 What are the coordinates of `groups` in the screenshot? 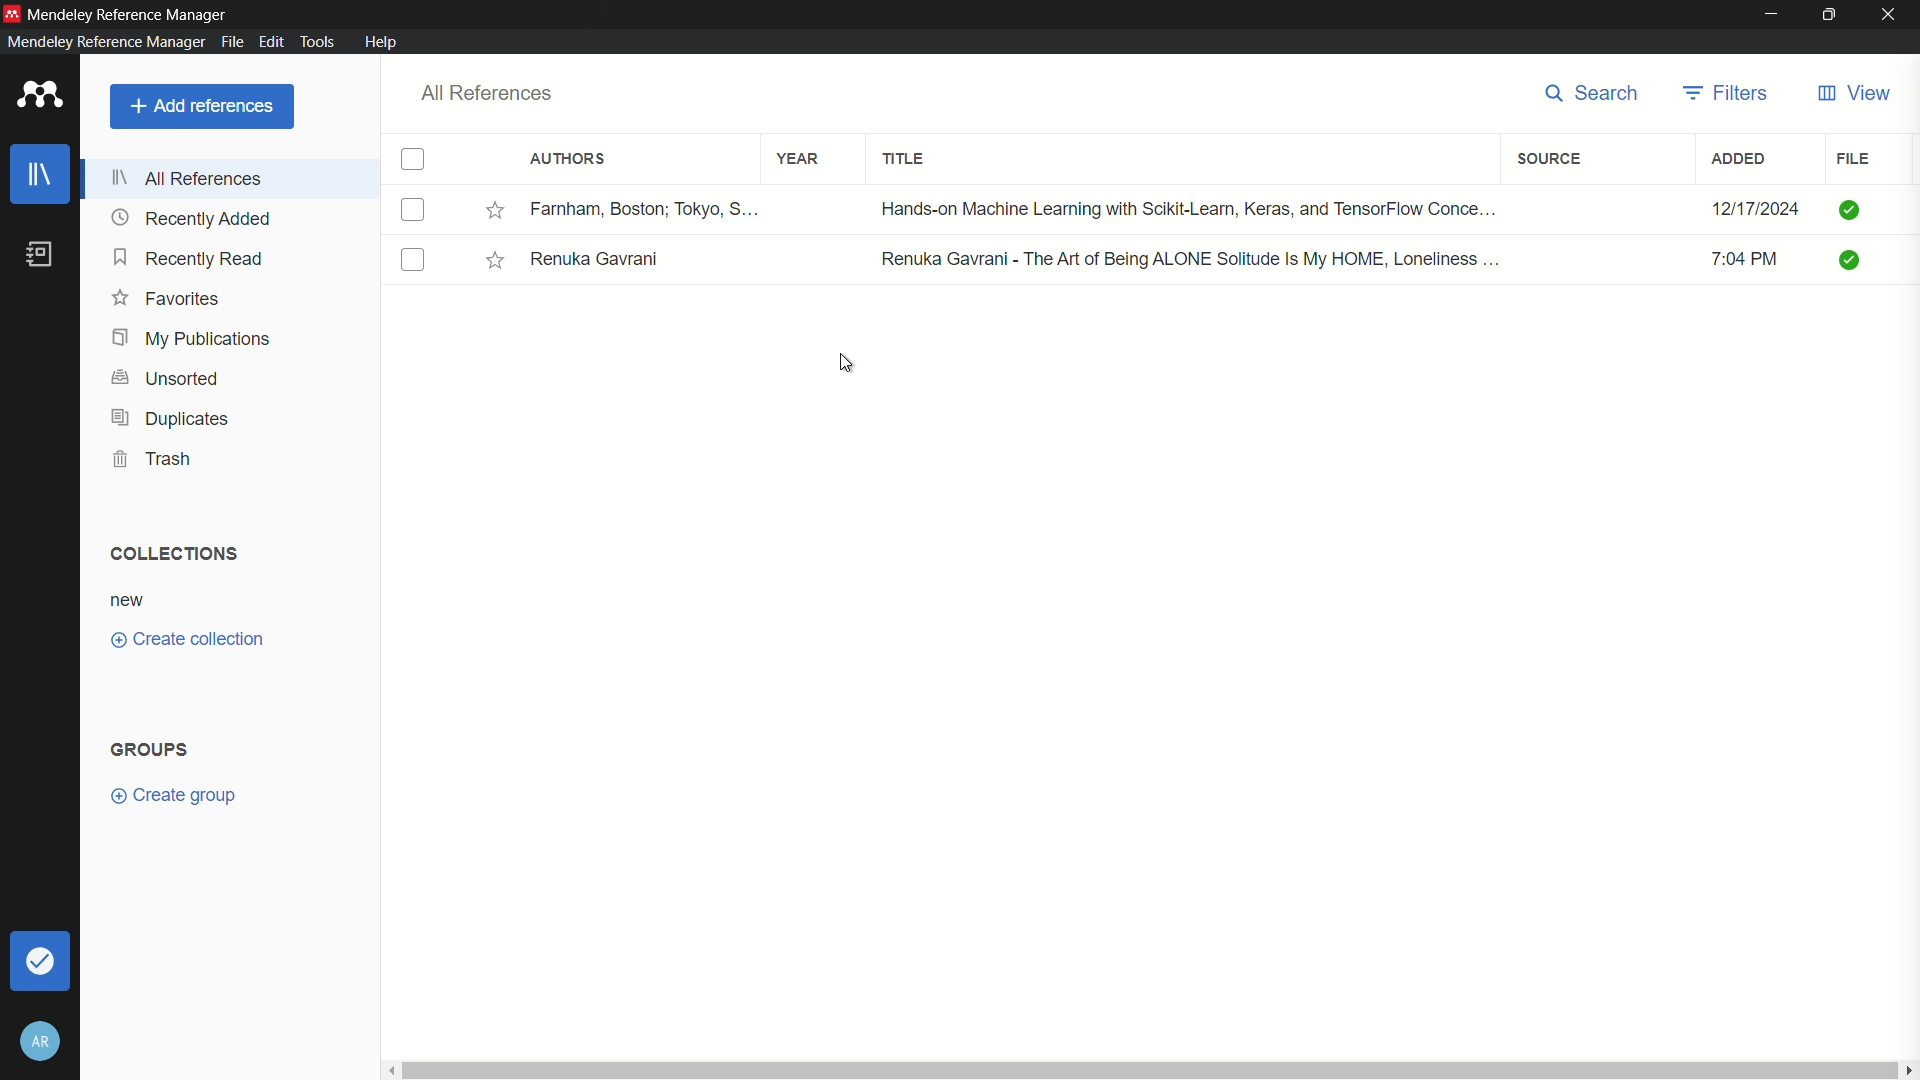 It's located at (152, 749).